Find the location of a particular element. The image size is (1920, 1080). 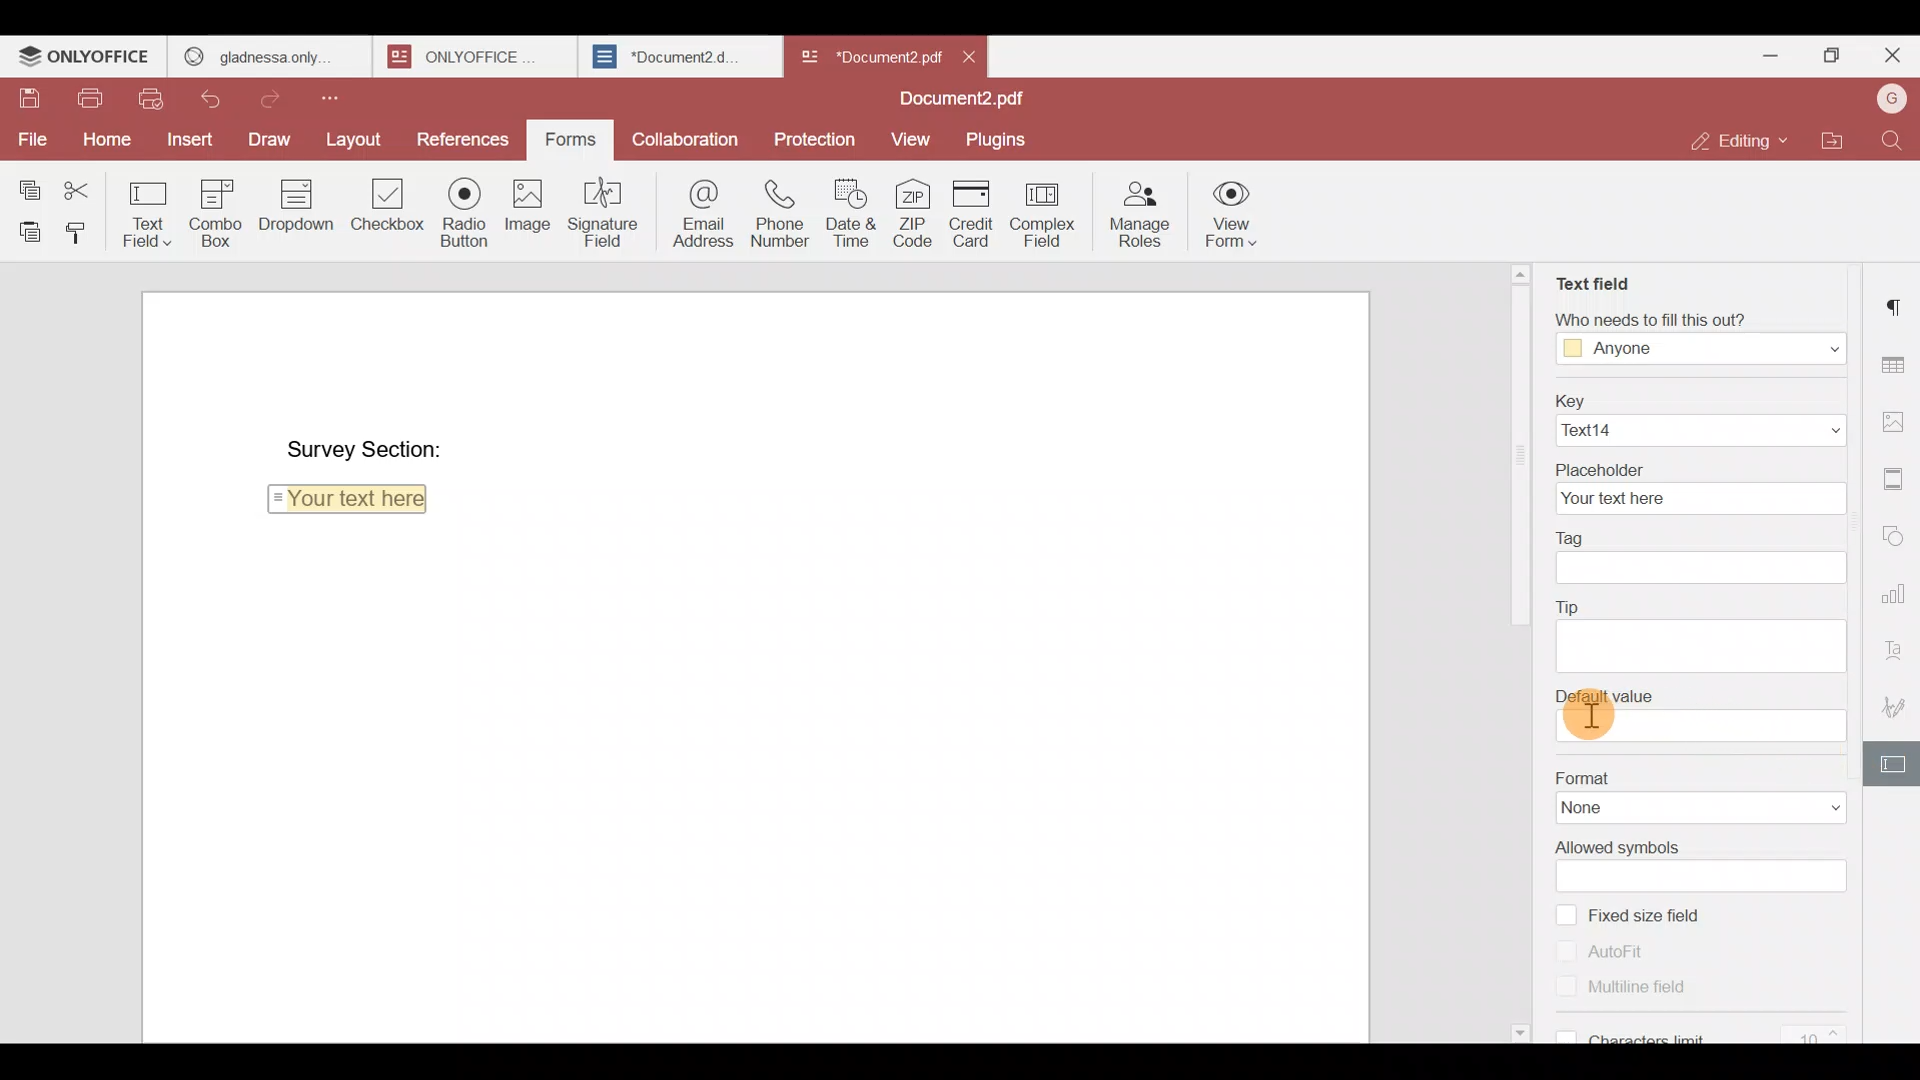

Open file location is located at coordinates (1841, 142).